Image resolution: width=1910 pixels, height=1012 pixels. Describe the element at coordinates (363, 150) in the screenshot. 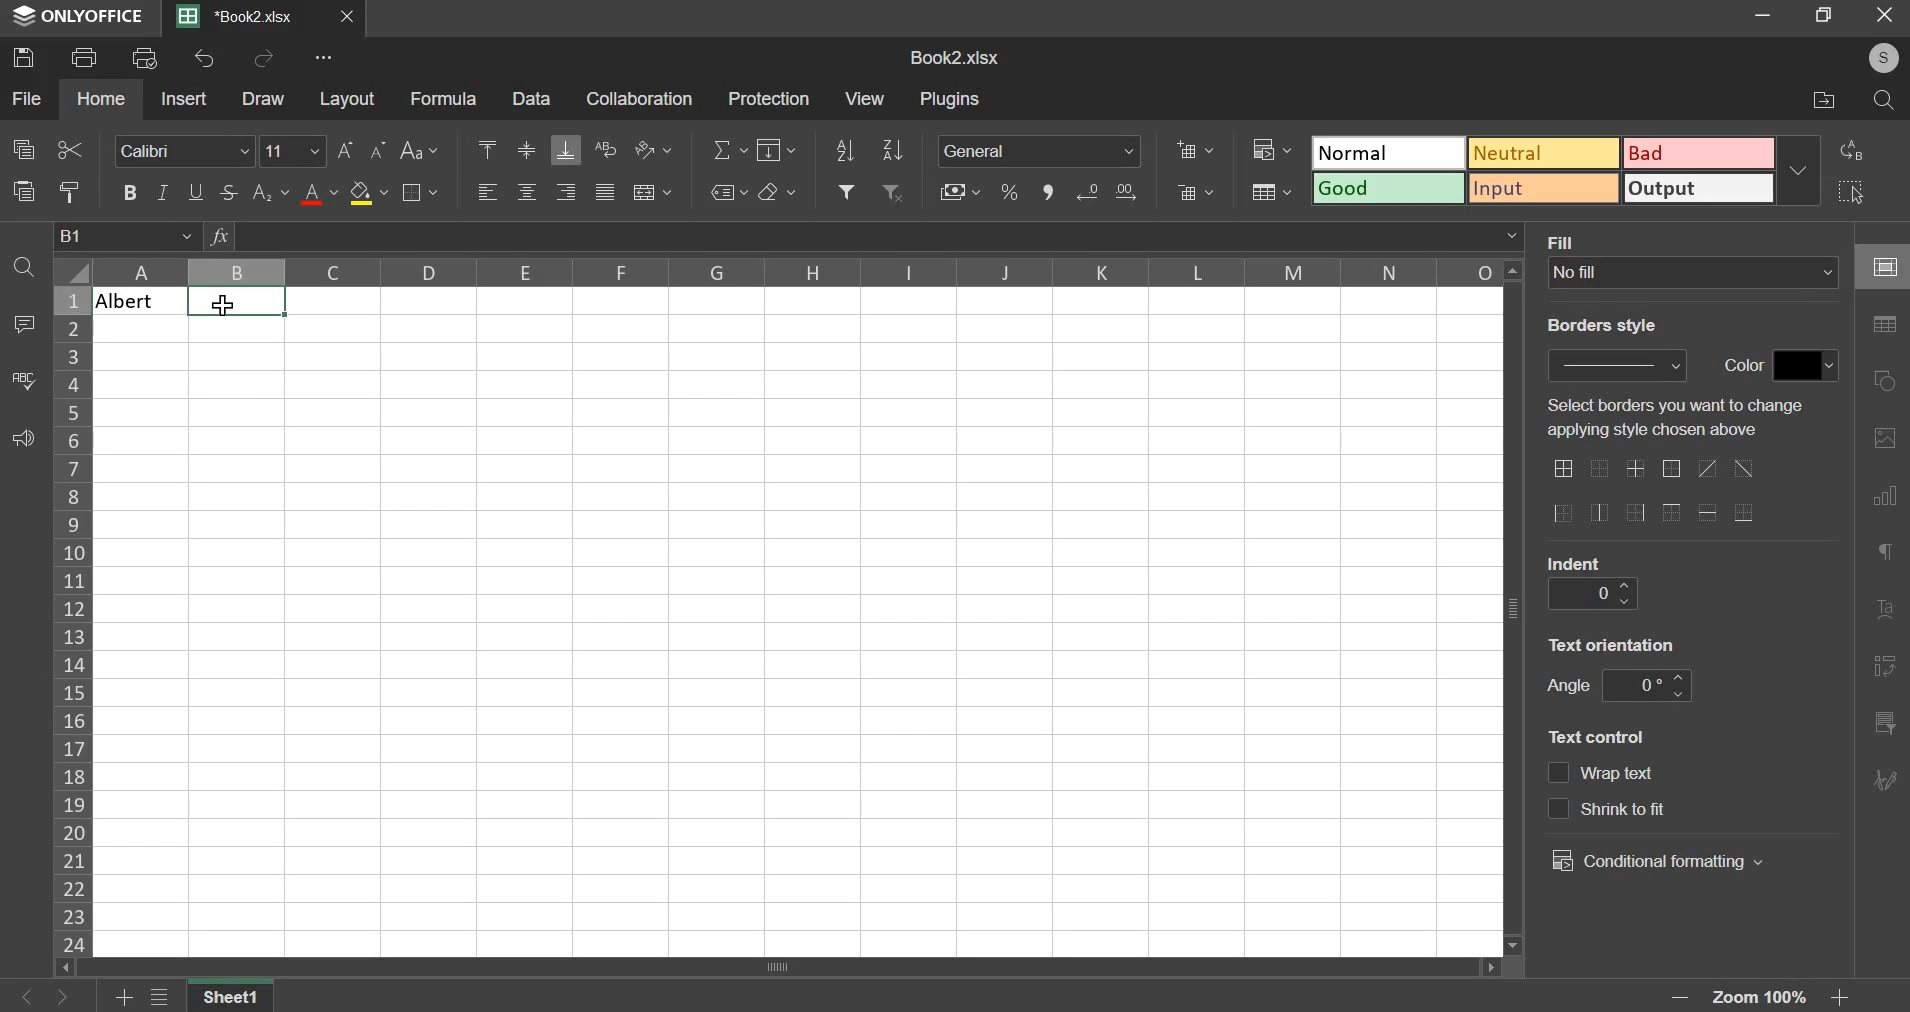

I see `font size increase/decrease` at that location.